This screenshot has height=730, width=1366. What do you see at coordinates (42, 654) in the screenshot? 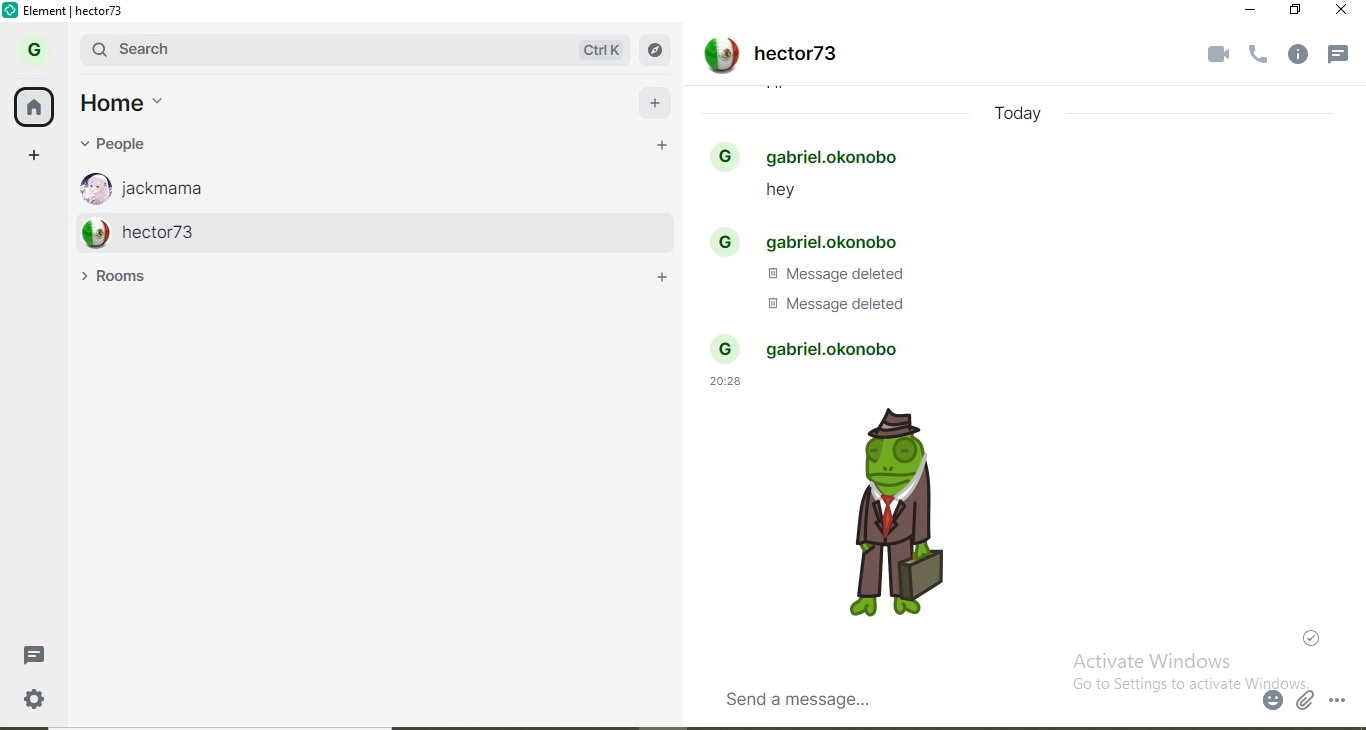
I see `message` at bounding box center [42, 654].